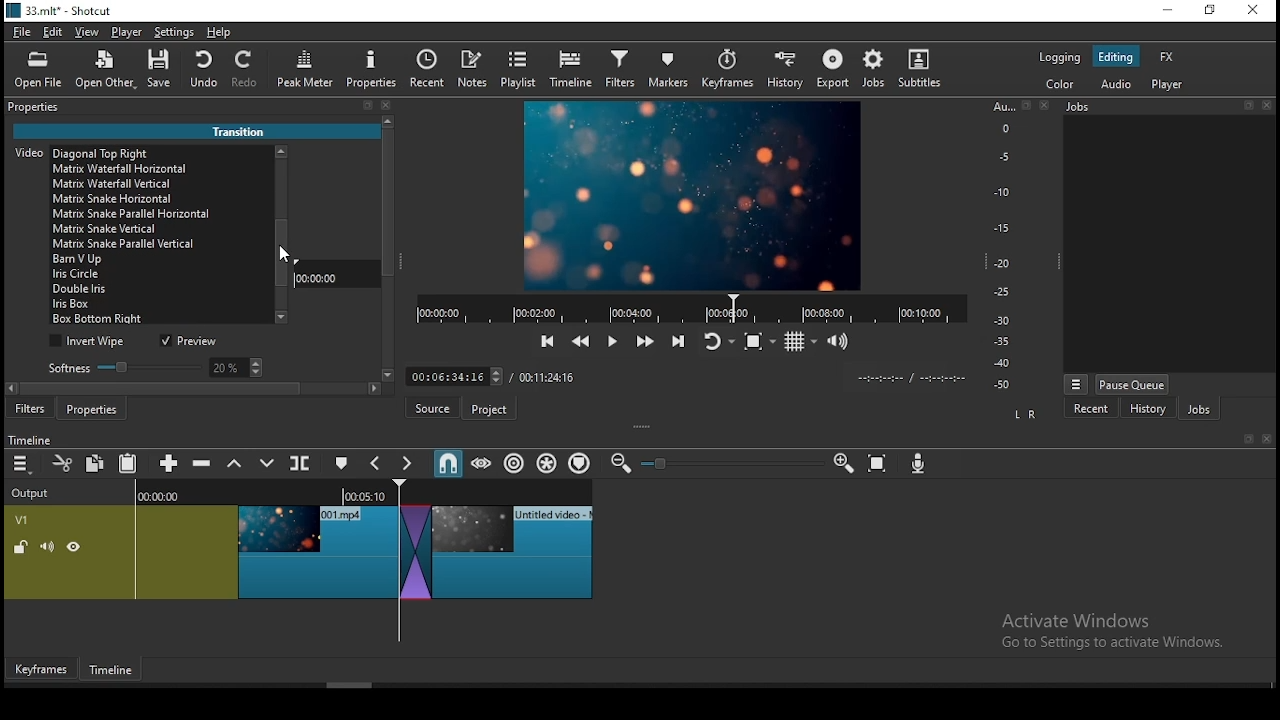  Describe the element at coordinates (835, 68) in the screenshot. I see `export` at that location.